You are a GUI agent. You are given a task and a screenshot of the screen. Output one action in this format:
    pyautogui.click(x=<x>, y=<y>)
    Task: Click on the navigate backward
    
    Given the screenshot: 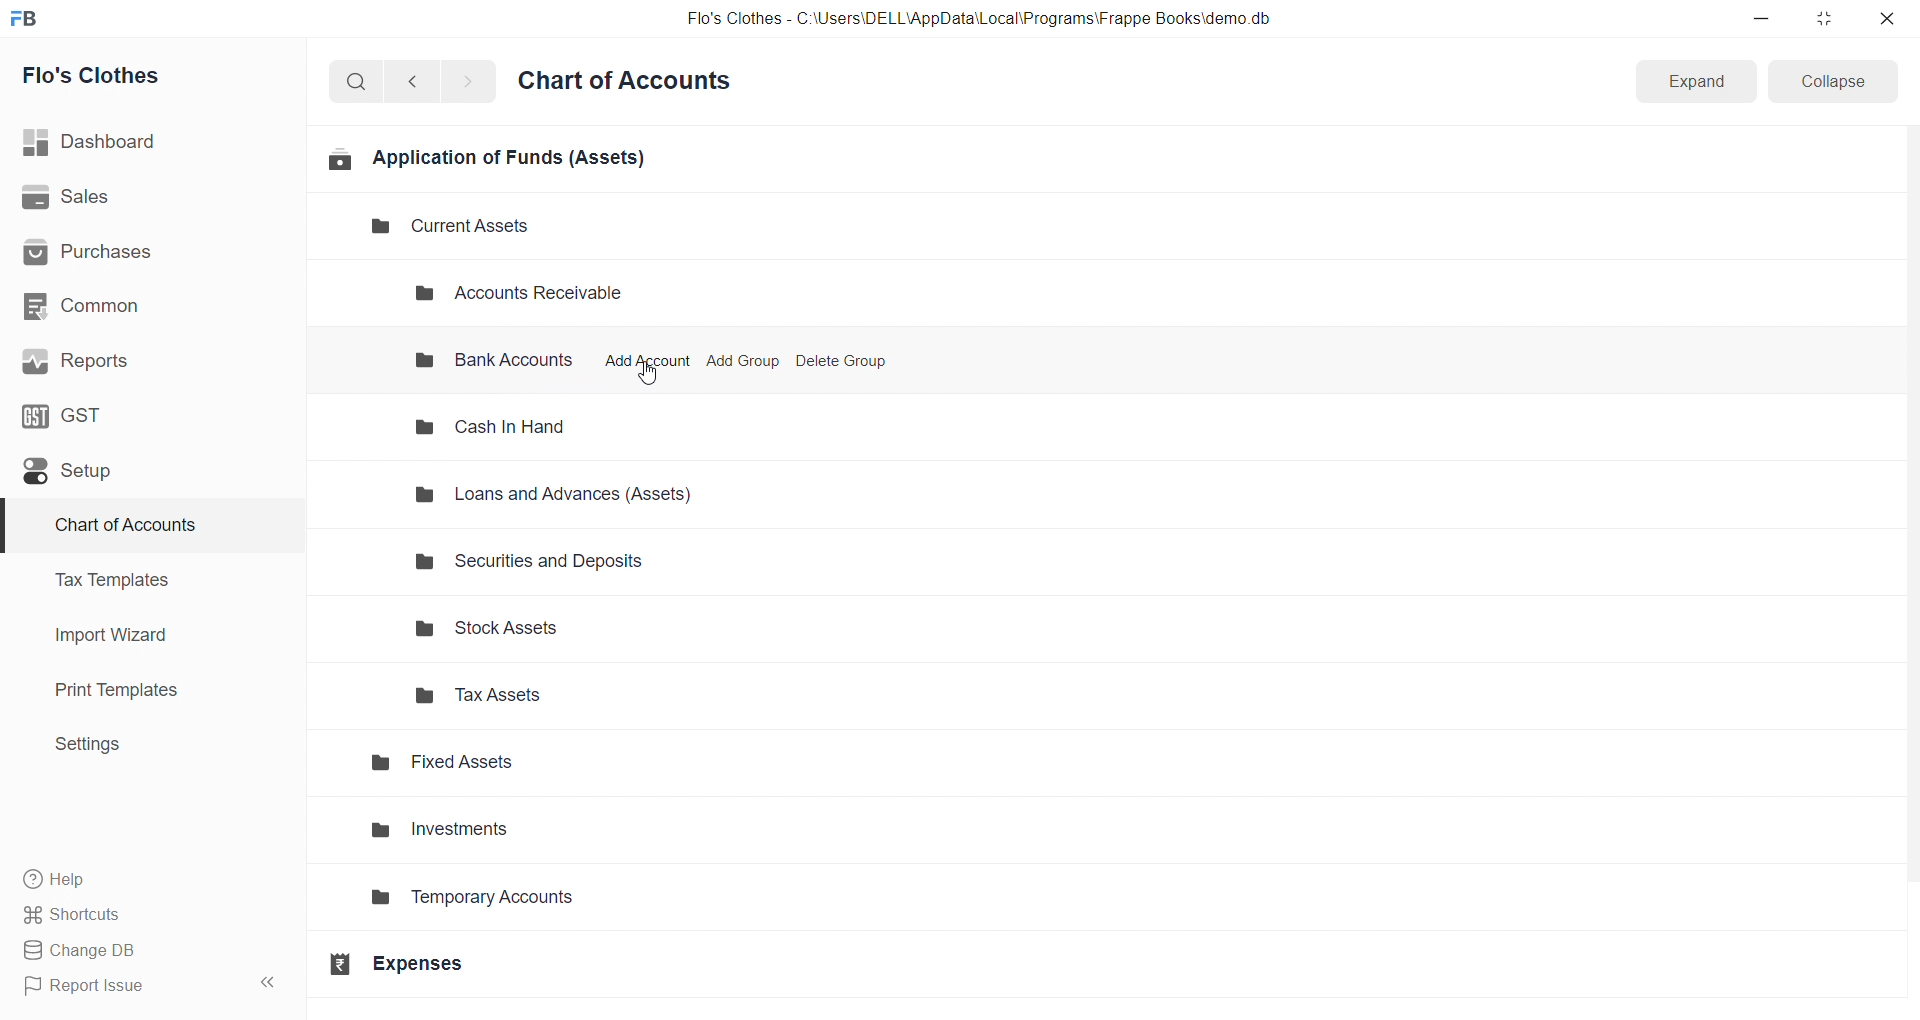 What is the action you would take?
    pyautogui.click(x=421, y=79)
    